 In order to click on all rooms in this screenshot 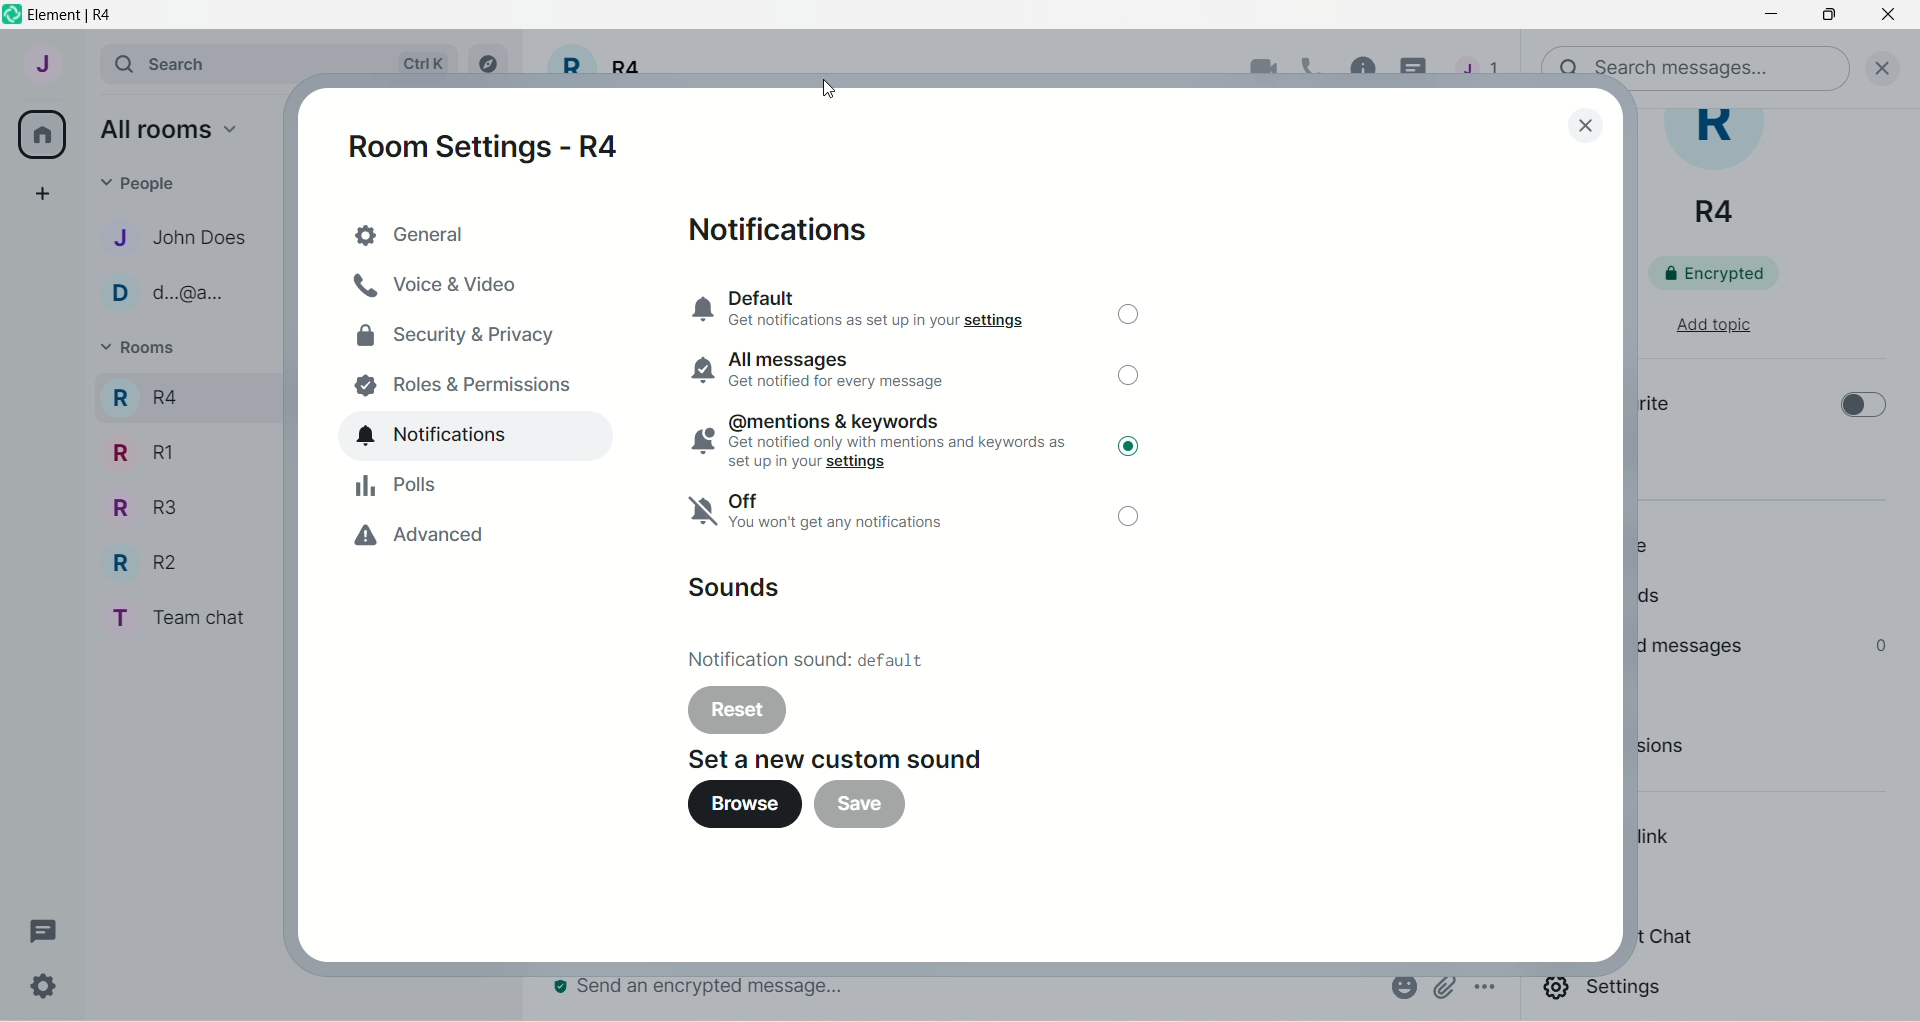, I will do `click(43, 135)`.